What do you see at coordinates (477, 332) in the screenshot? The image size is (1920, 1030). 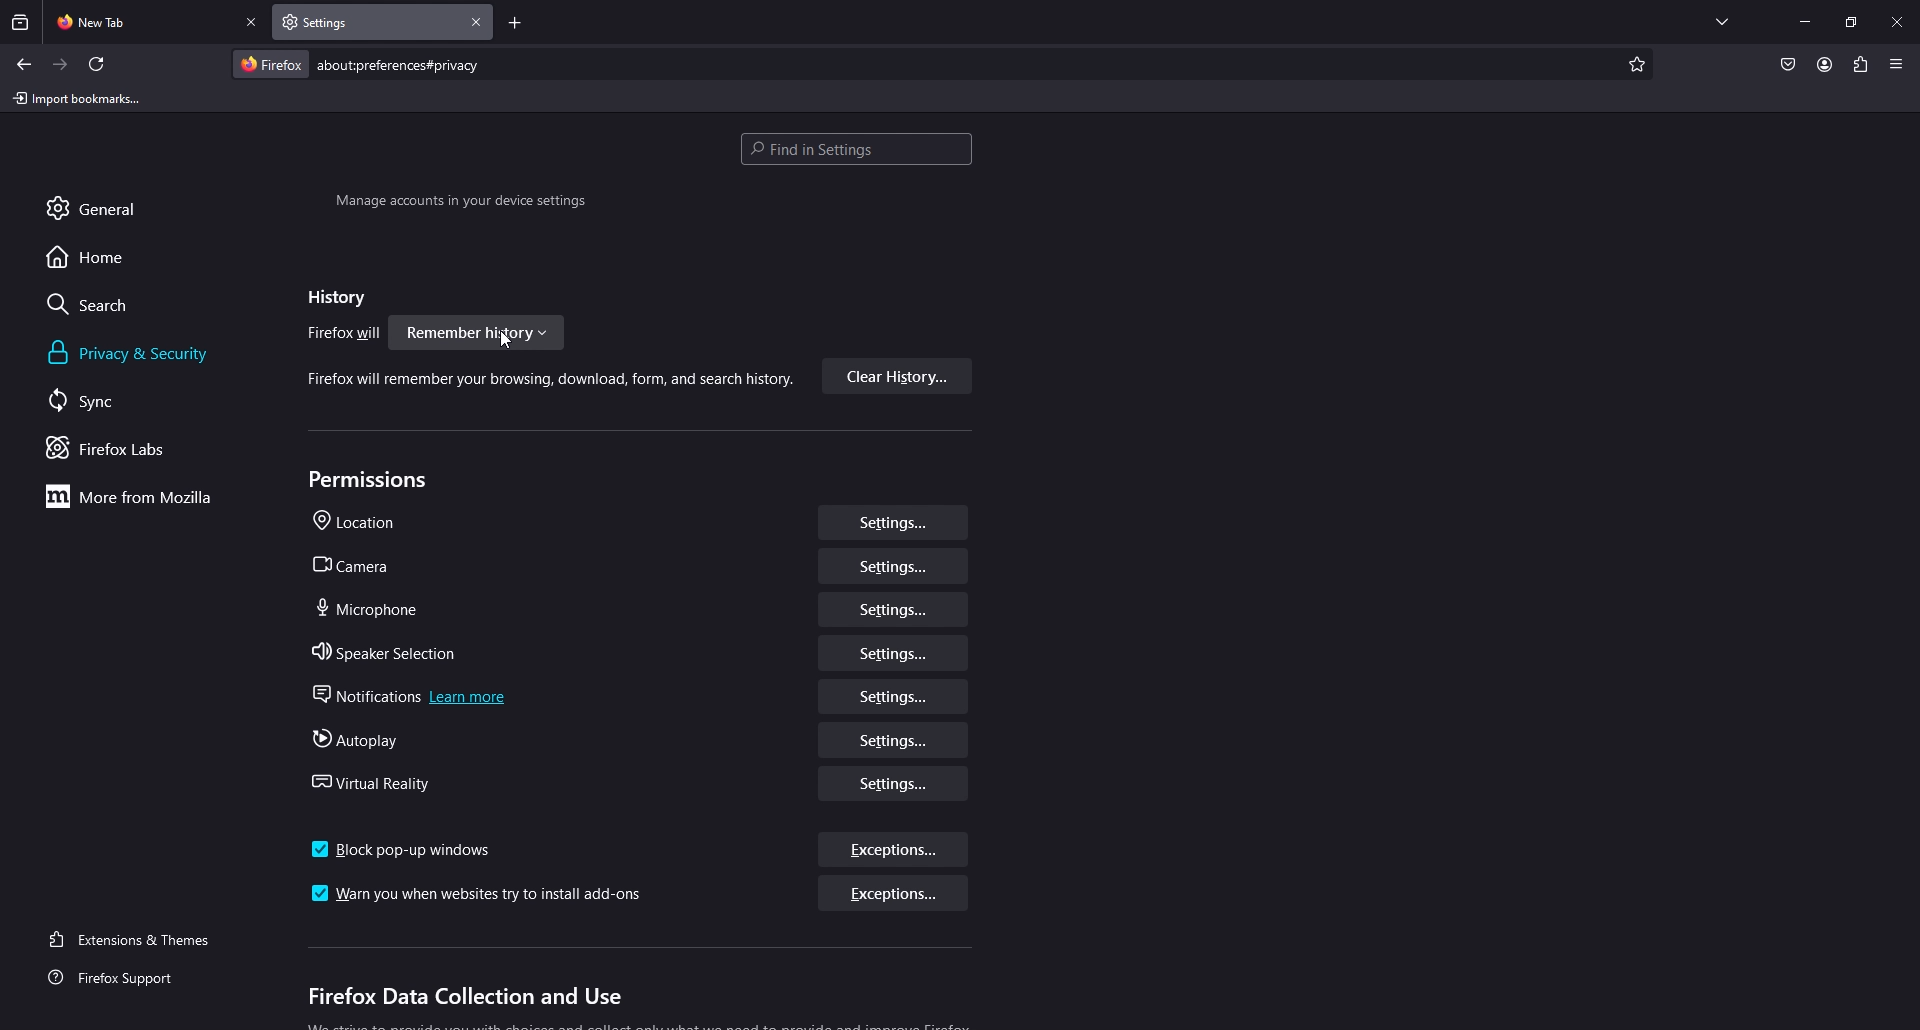 I see `Remember history` at bounding box center [477, 332].